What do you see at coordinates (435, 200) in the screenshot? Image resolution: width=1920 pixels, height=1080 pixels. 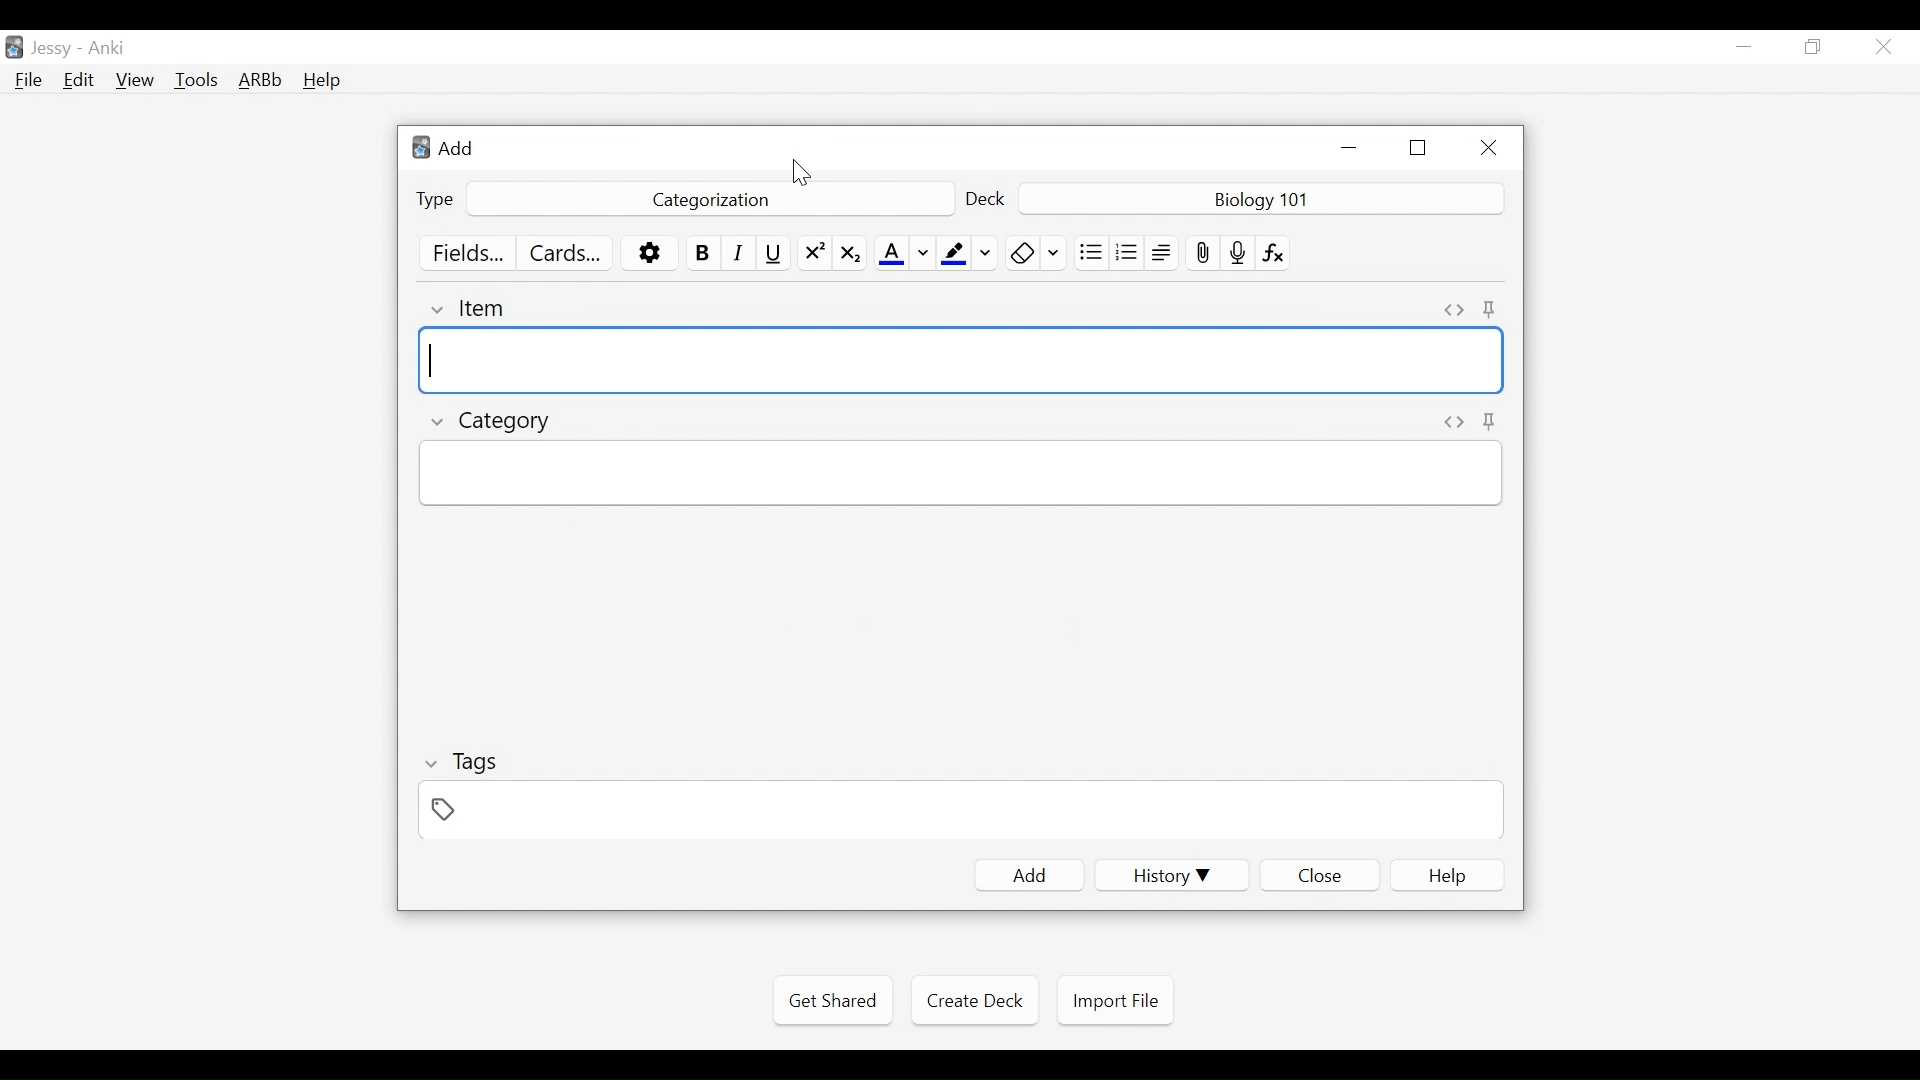 I see `Type` at bounding box center [435, 200].